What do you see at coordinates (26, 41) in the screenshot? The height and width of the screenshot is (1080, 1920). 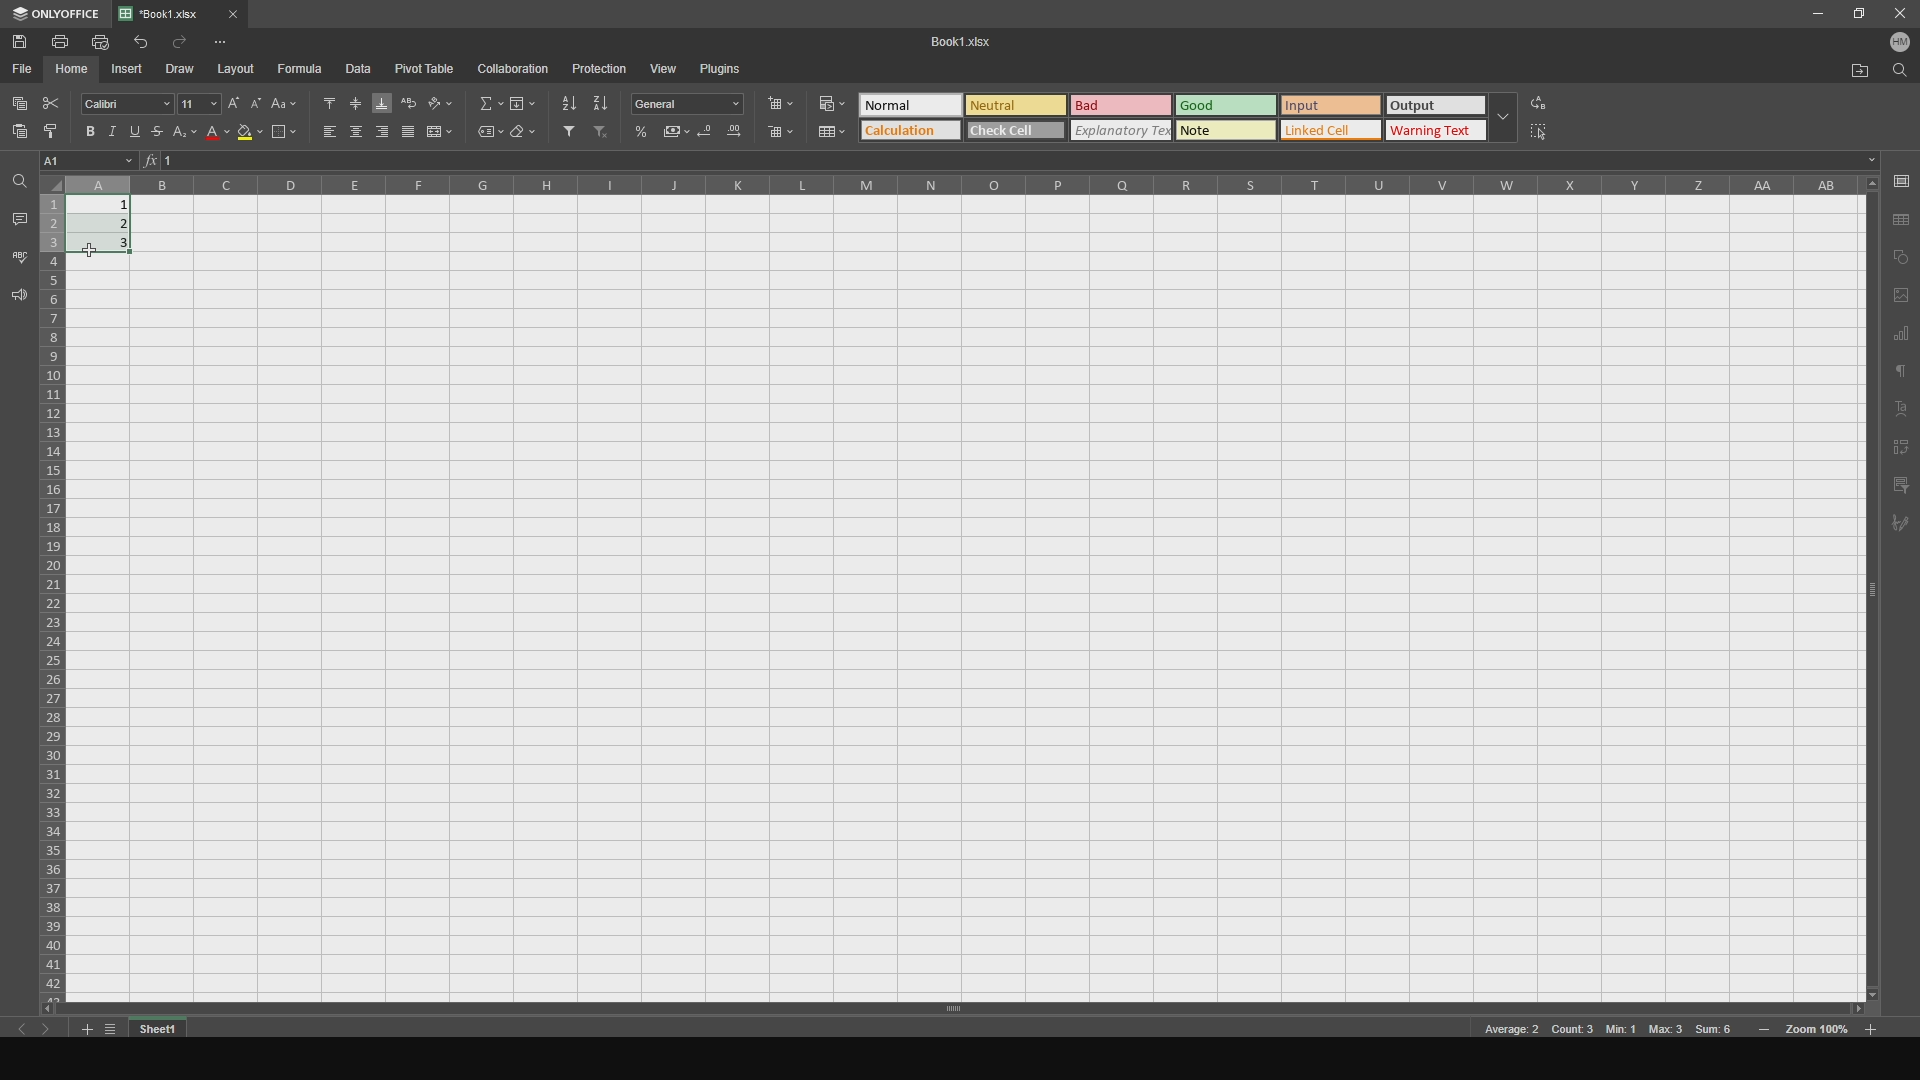 I see `save` at bounding box center [26, 41].